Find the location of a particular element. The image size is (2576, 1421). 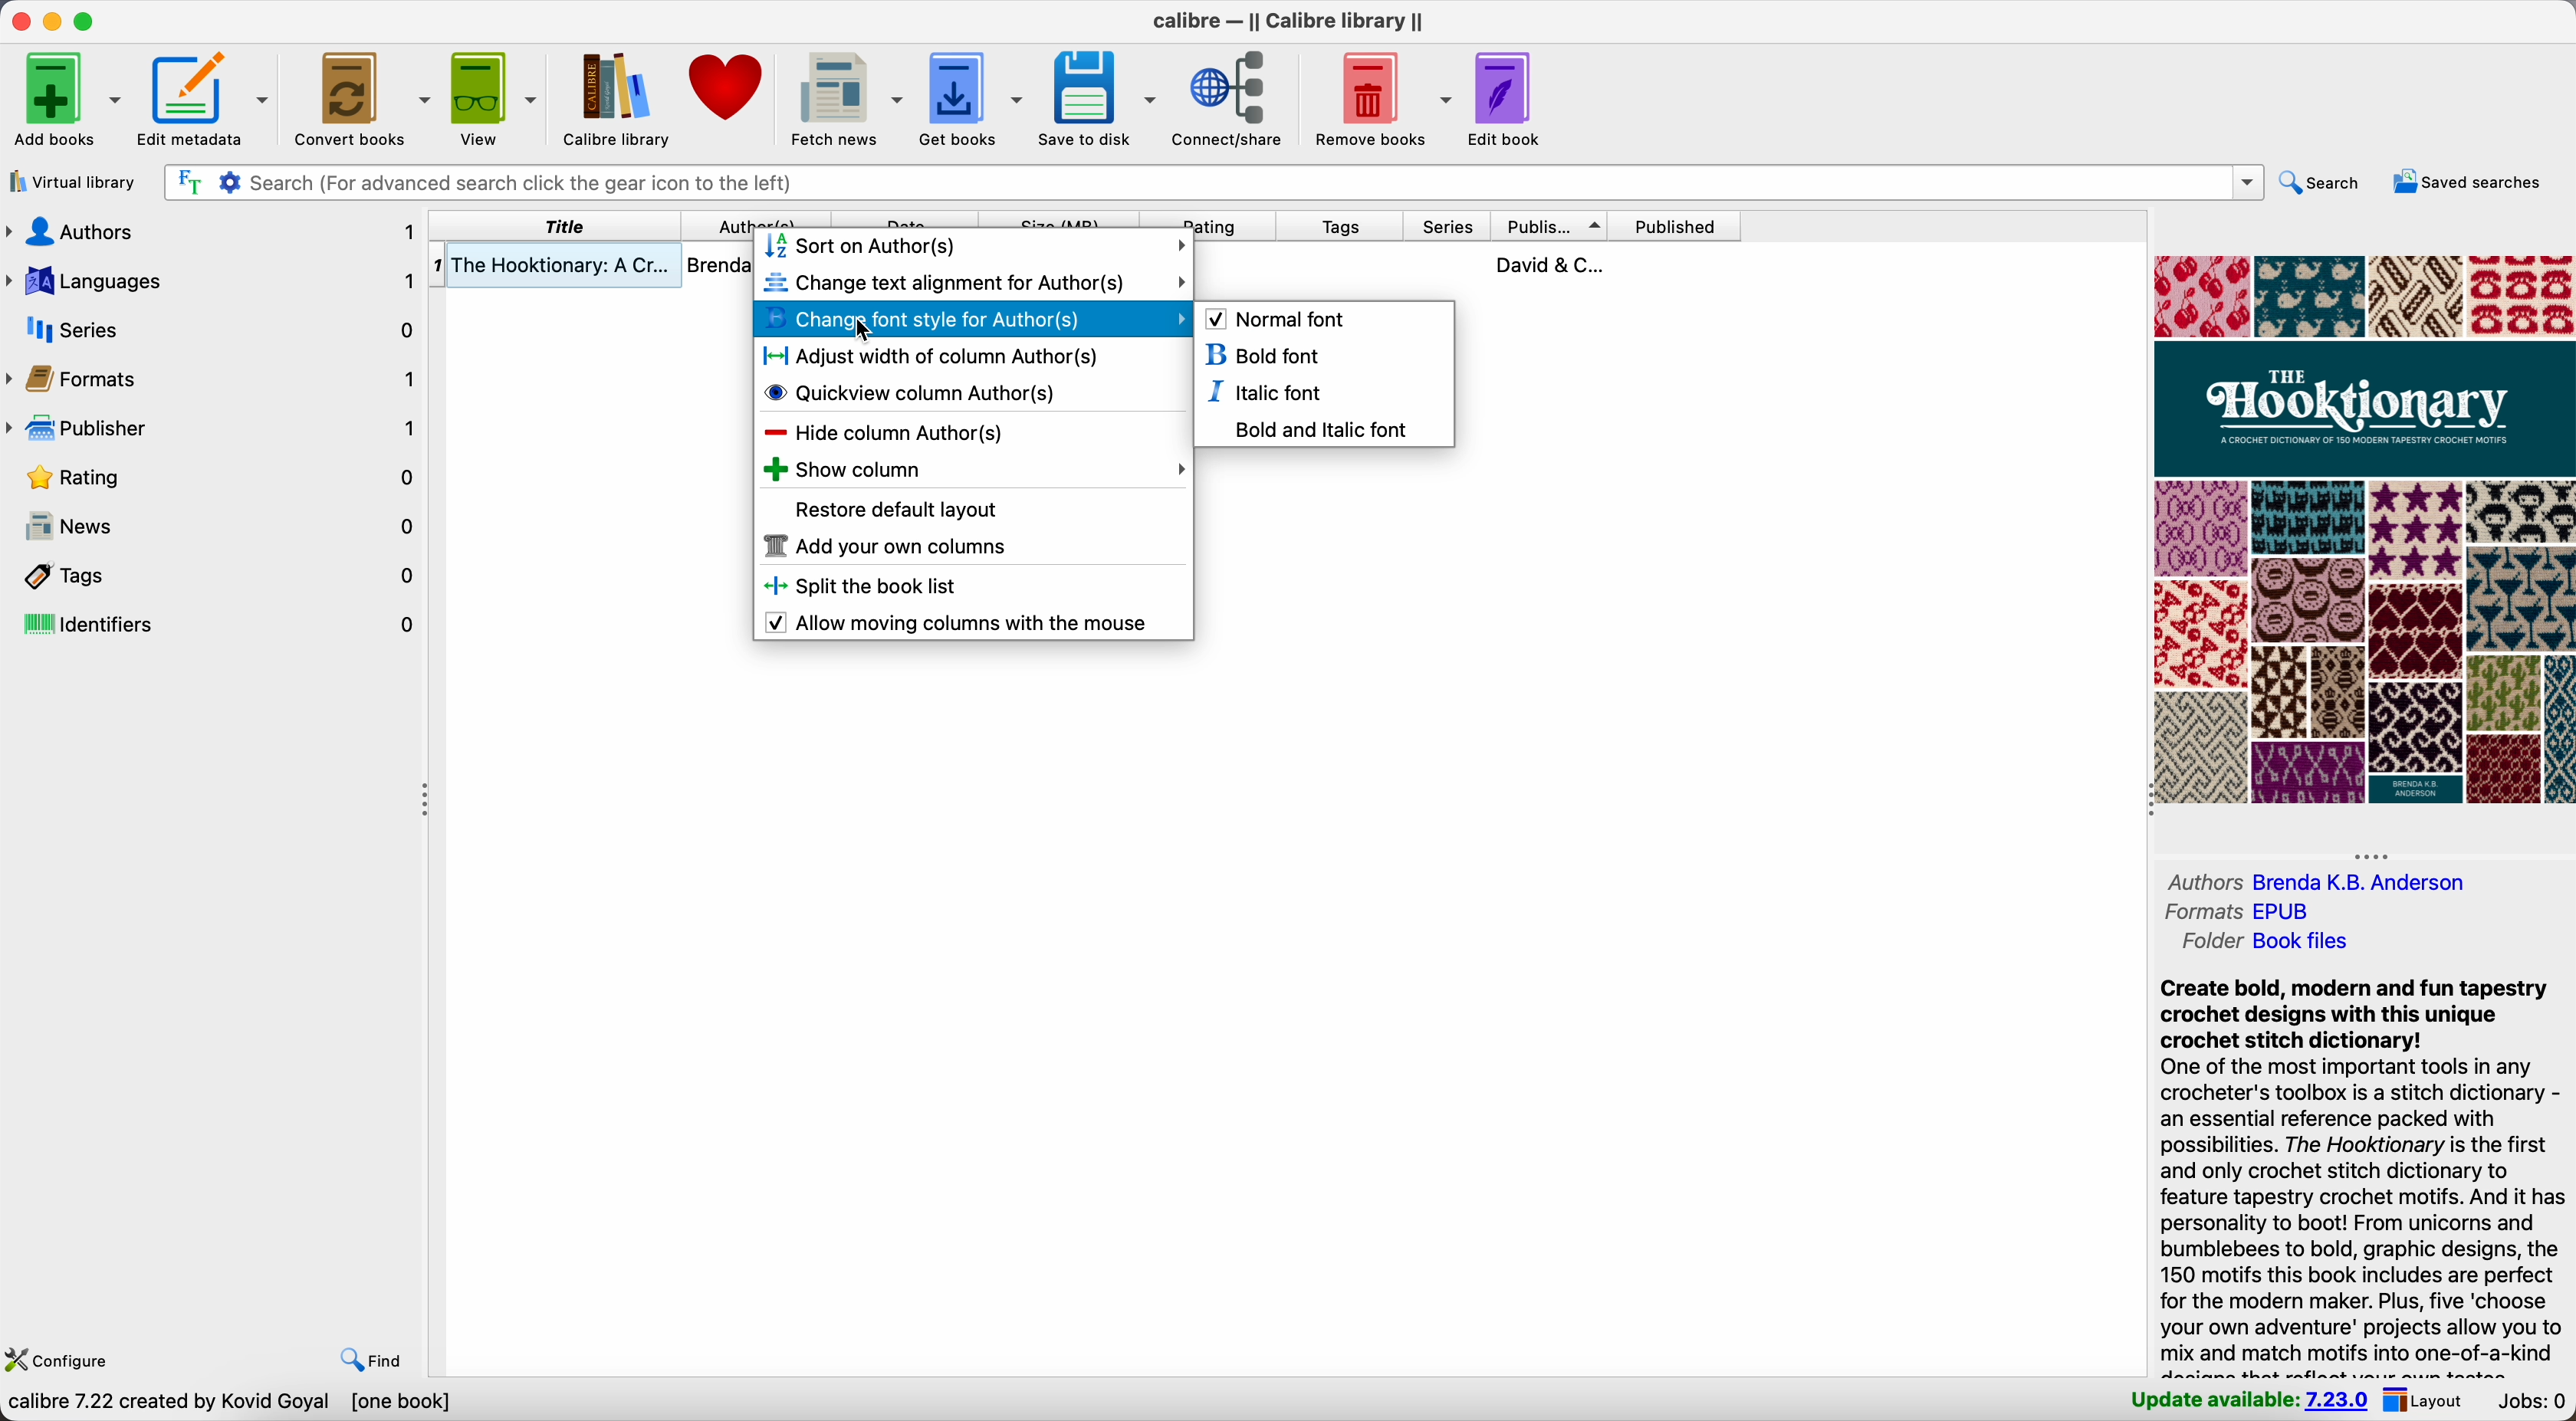

data is located at coordinates (232, 1403).